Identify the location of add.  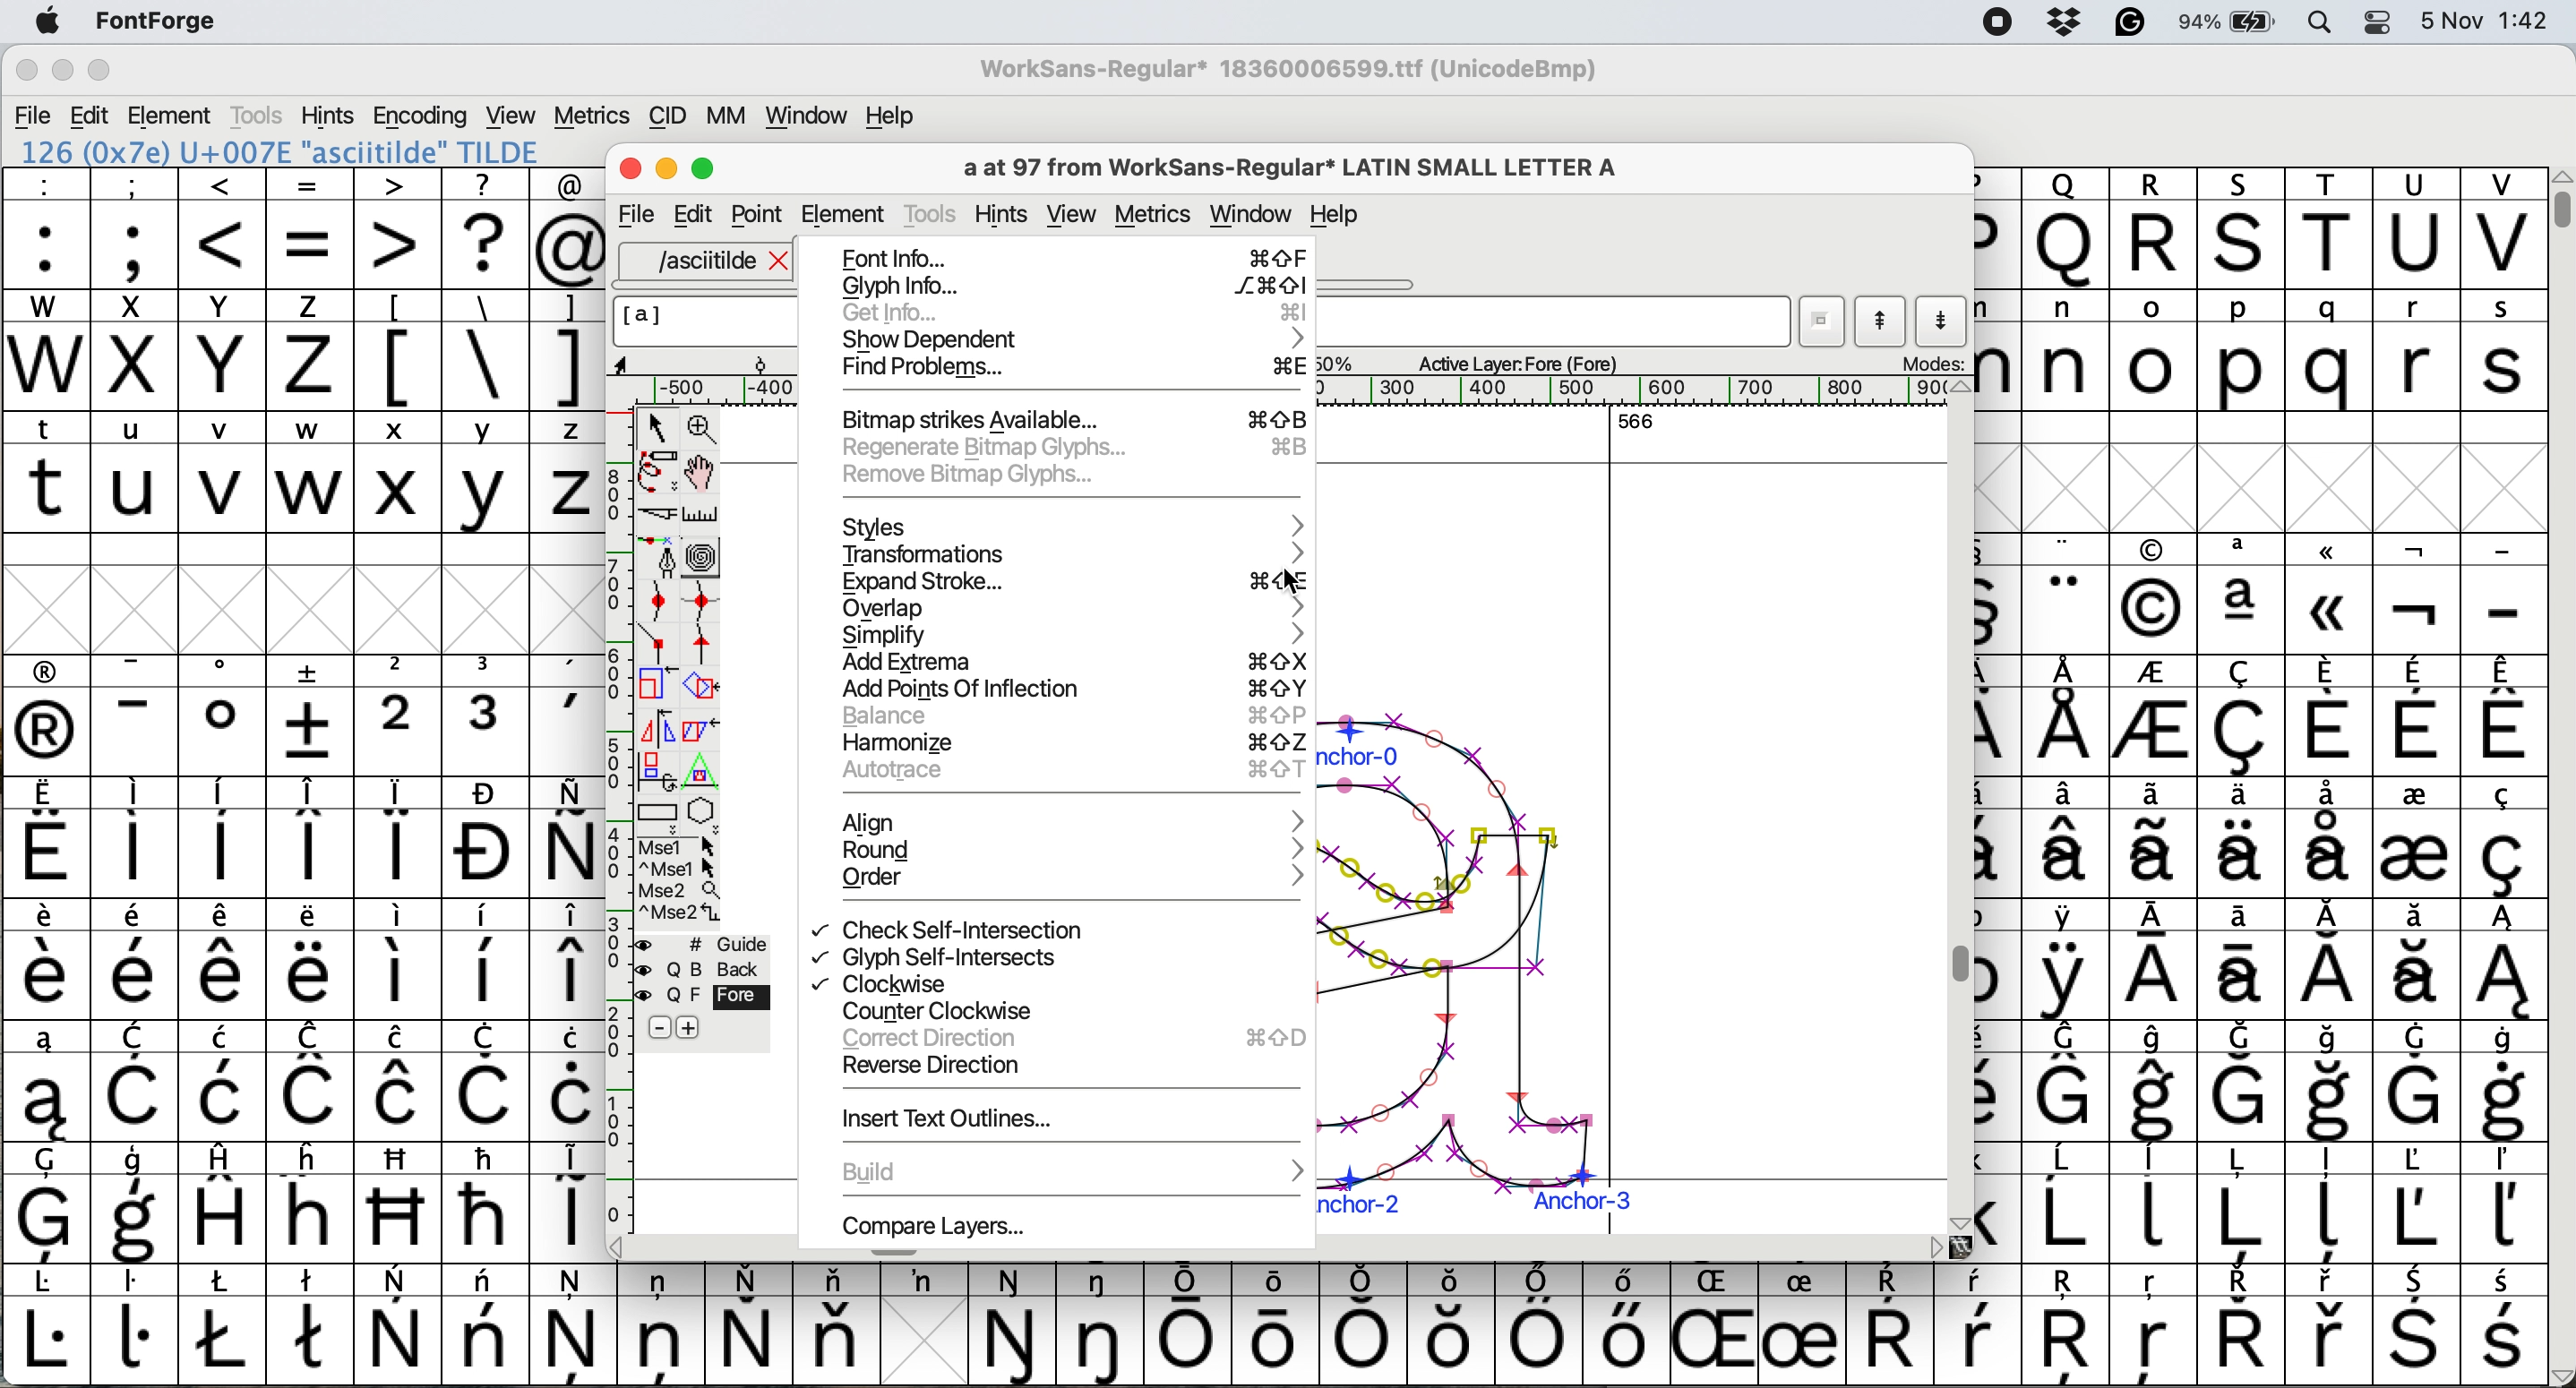
(691, 1027).